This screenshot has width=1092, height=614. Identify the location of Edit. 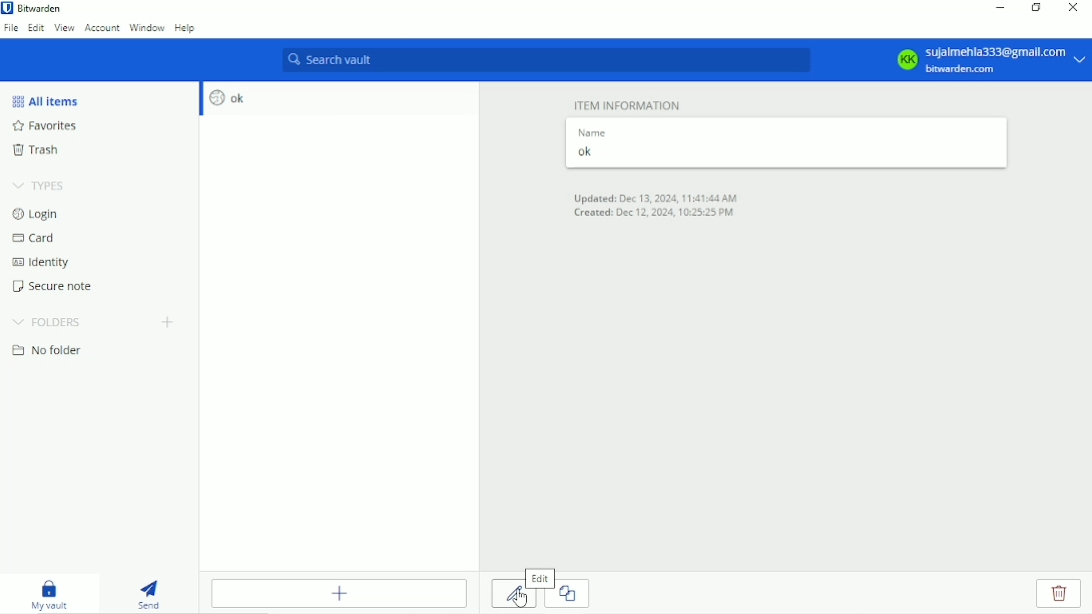
(34, 28).